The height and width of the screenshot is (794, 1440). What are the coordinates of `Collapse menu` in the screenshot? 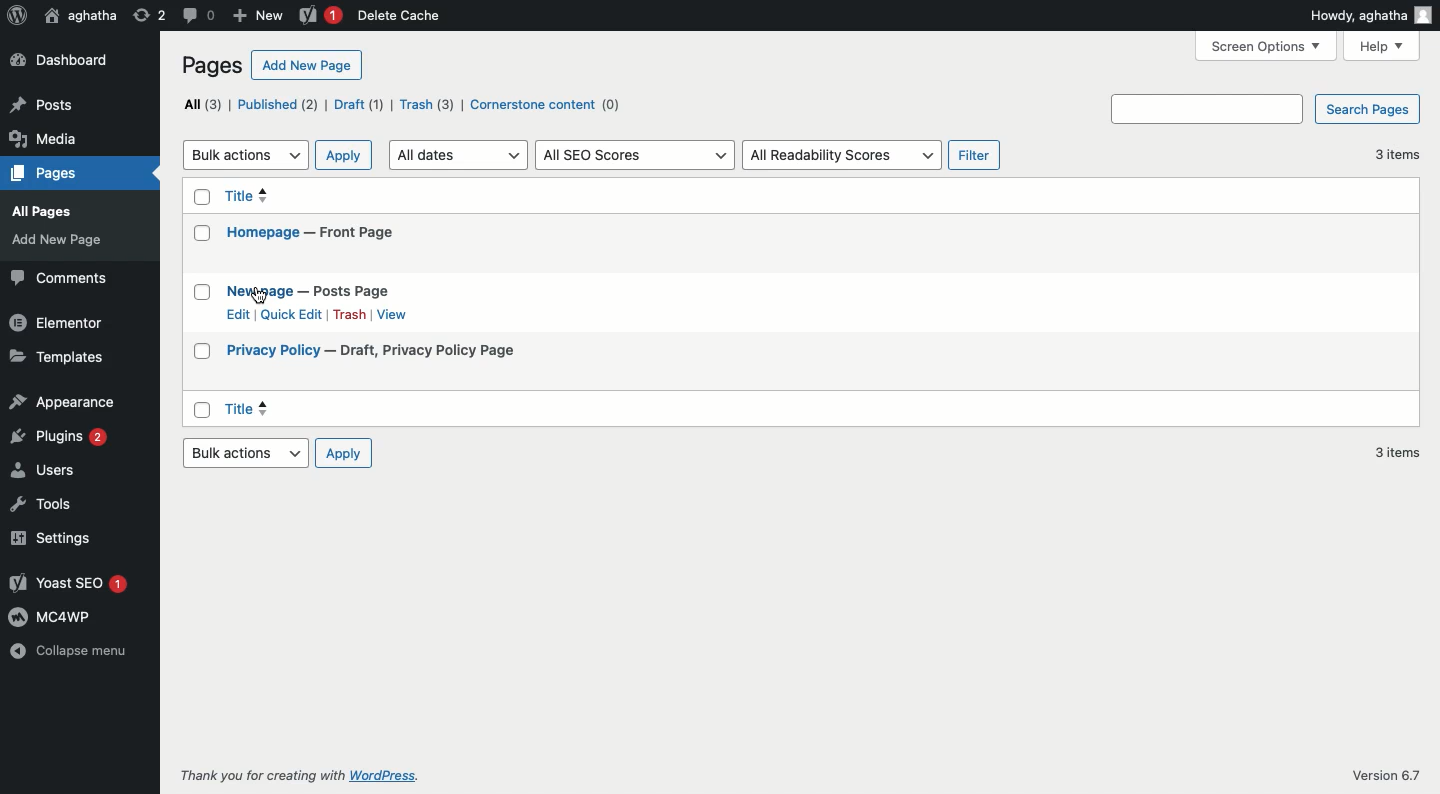 It's located at (67, 652).